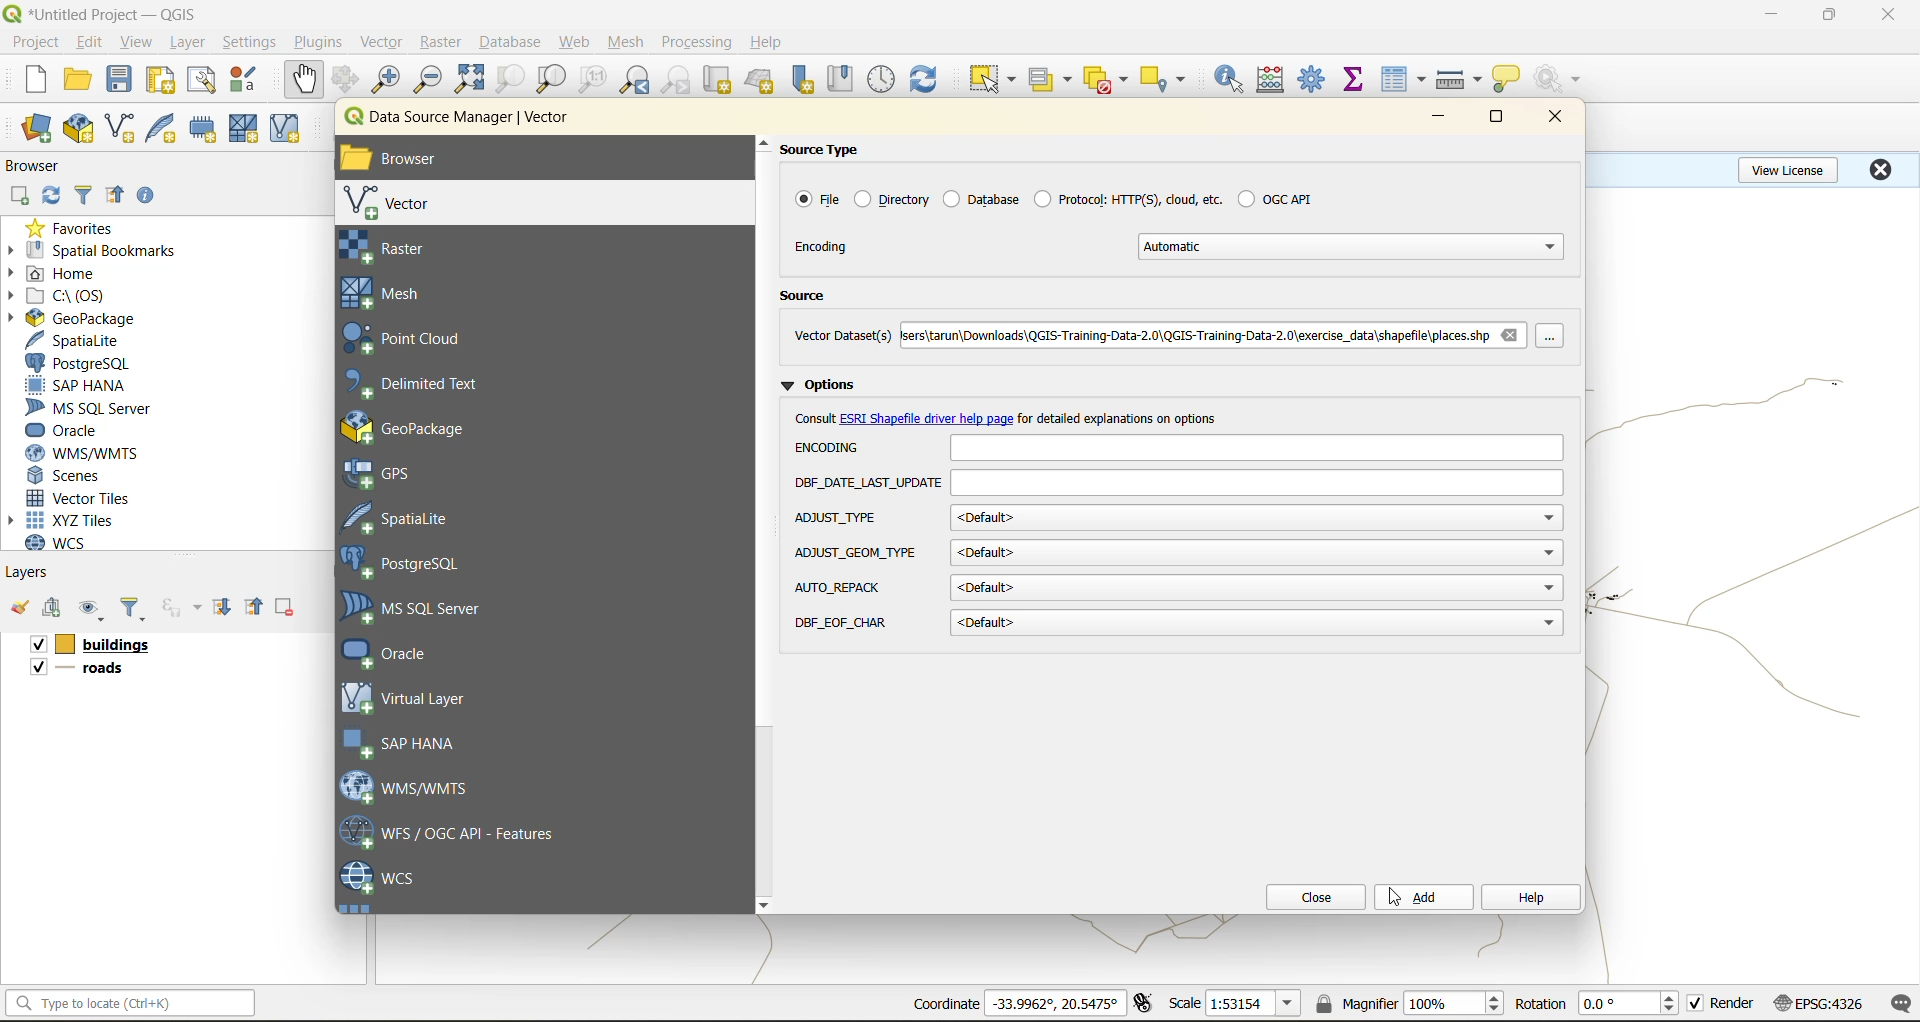  Describe the element at coordinates (401, 203) in the screenshot. I see `vector` at that location.